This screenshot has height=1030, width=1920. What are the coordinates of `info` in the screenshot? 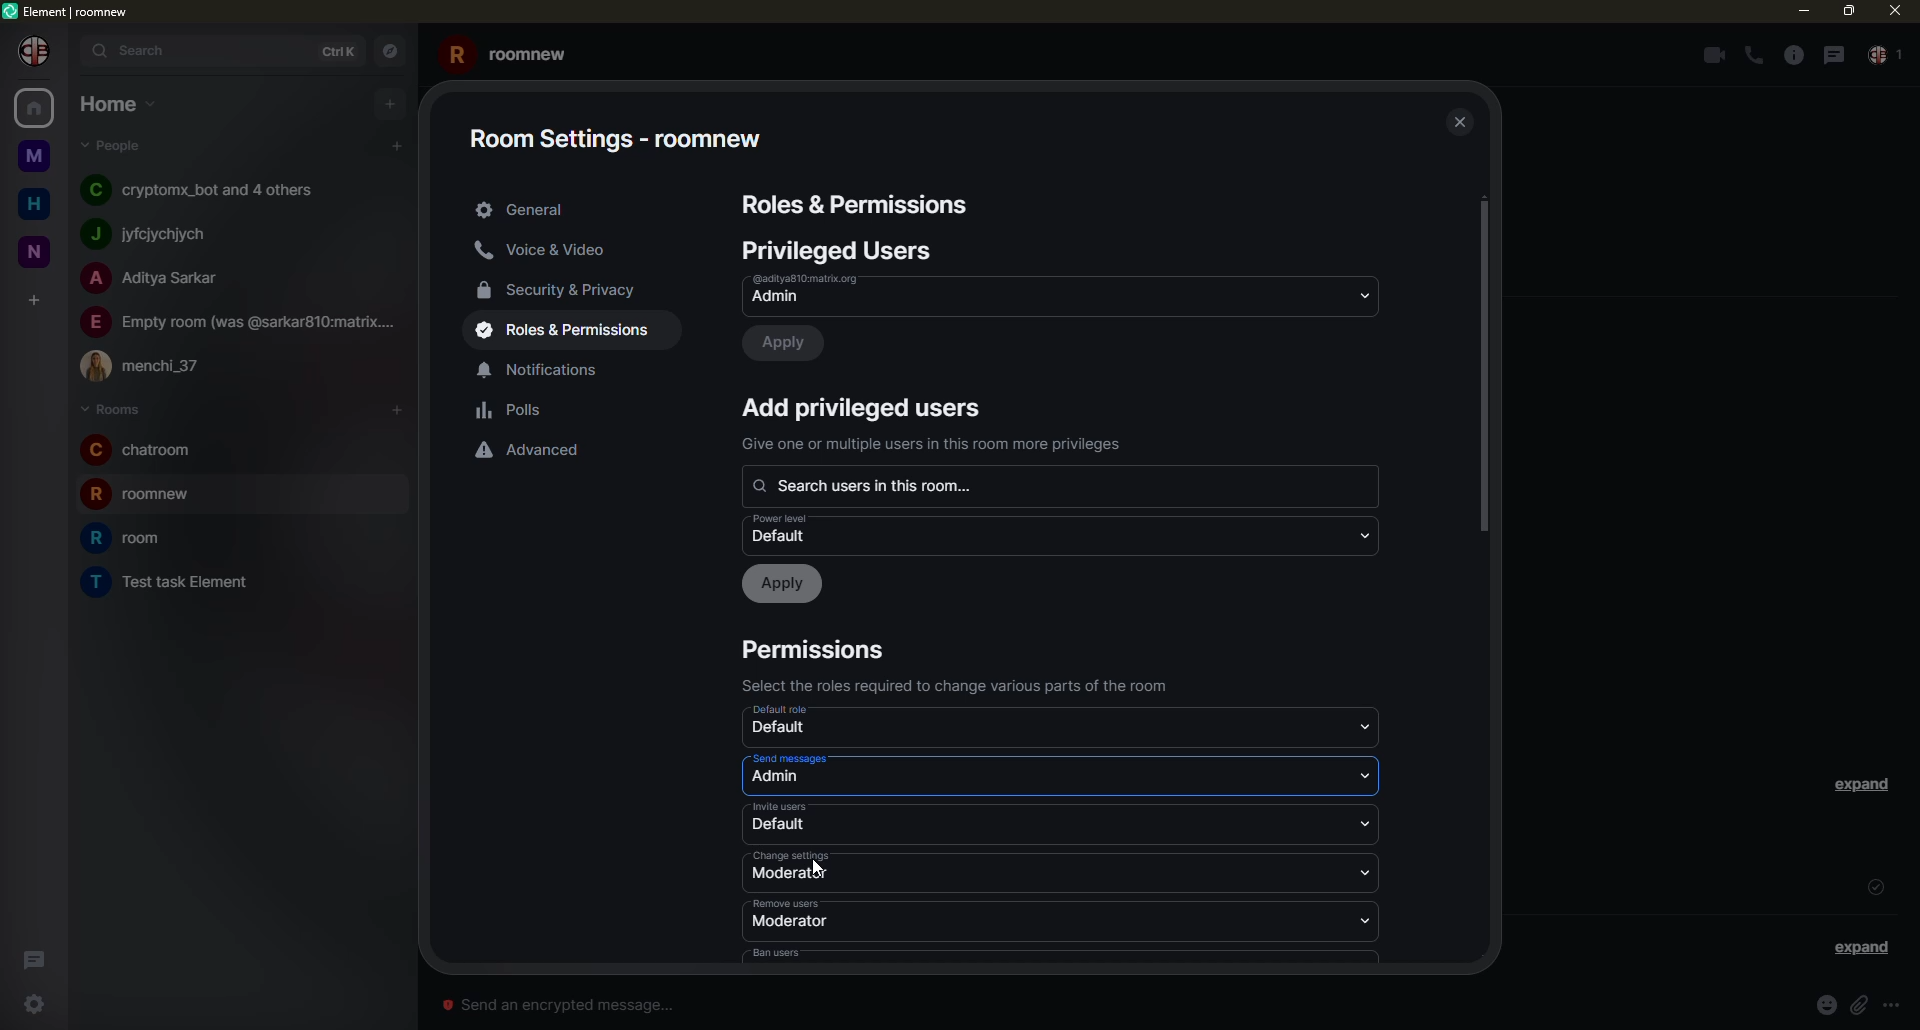 It's located at (1791, 55).